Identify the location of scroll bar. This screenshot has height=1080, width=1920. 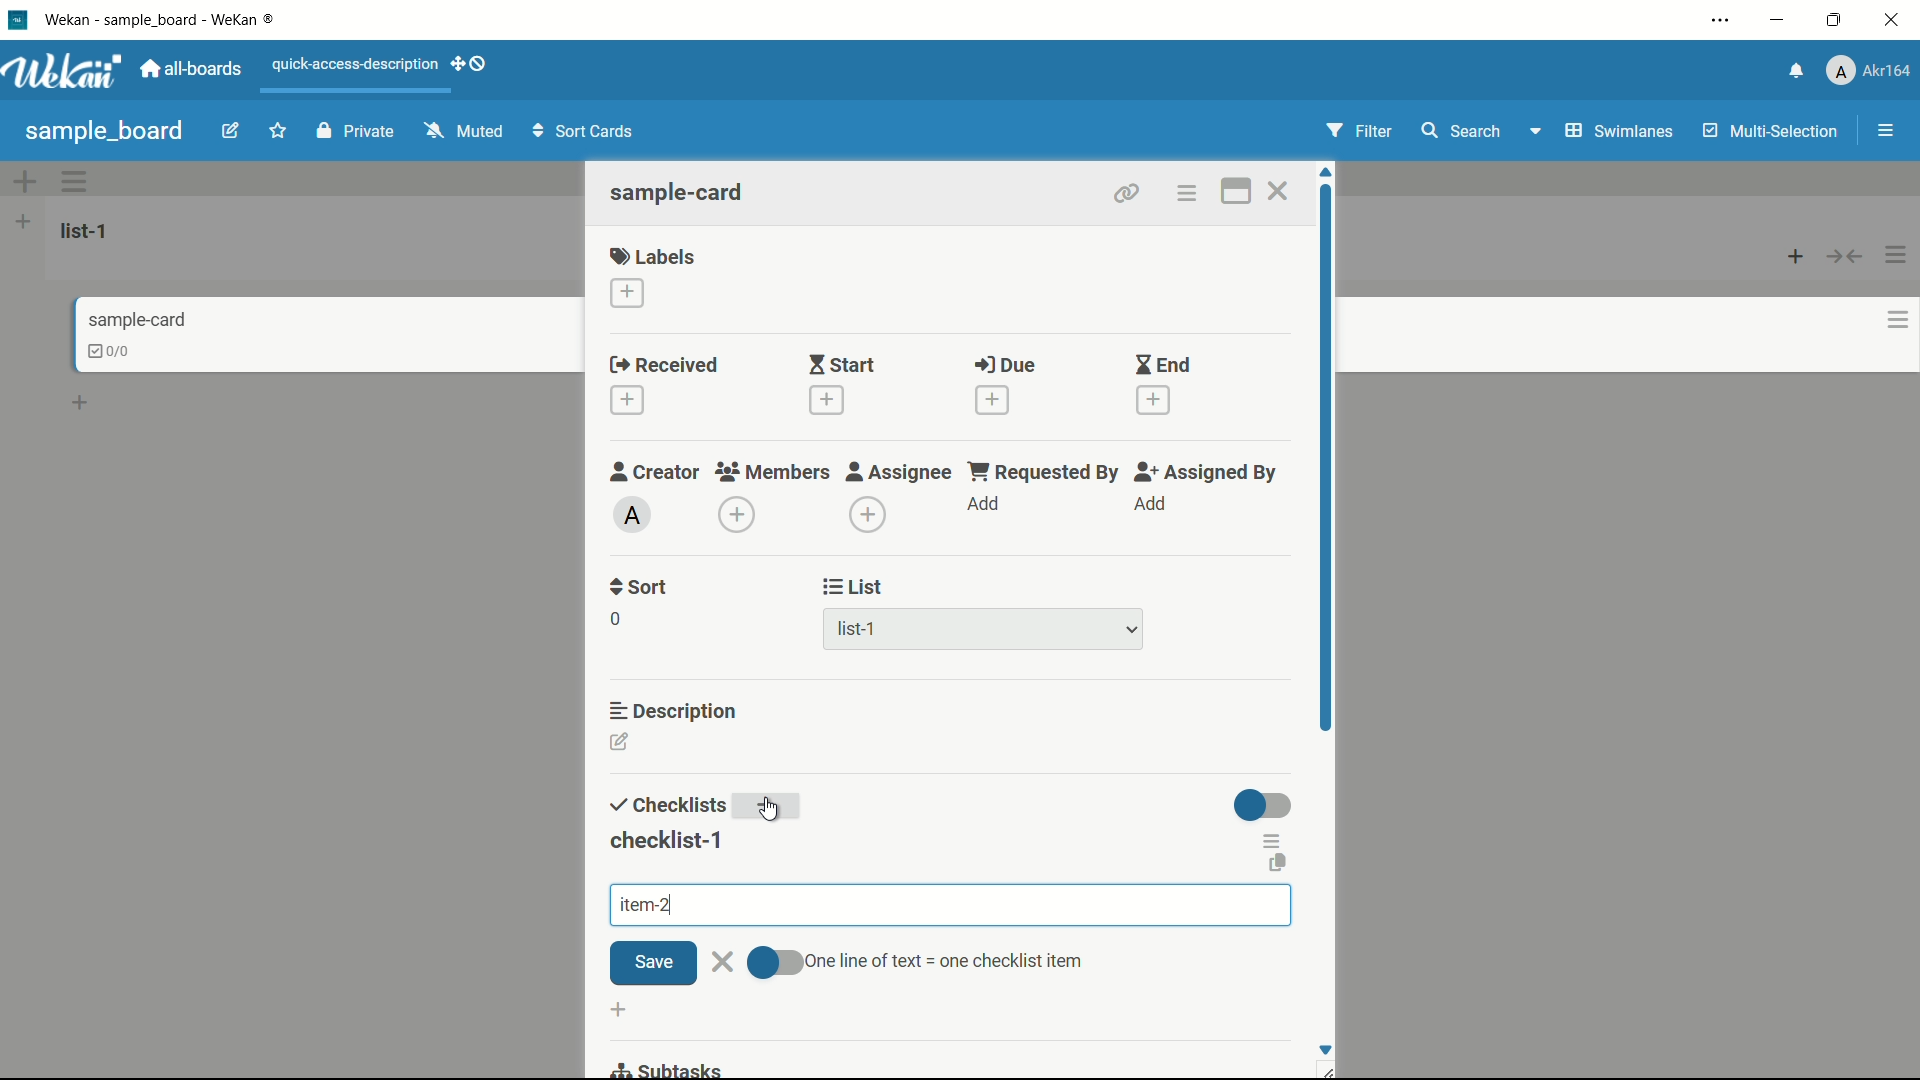
(1328, 498).